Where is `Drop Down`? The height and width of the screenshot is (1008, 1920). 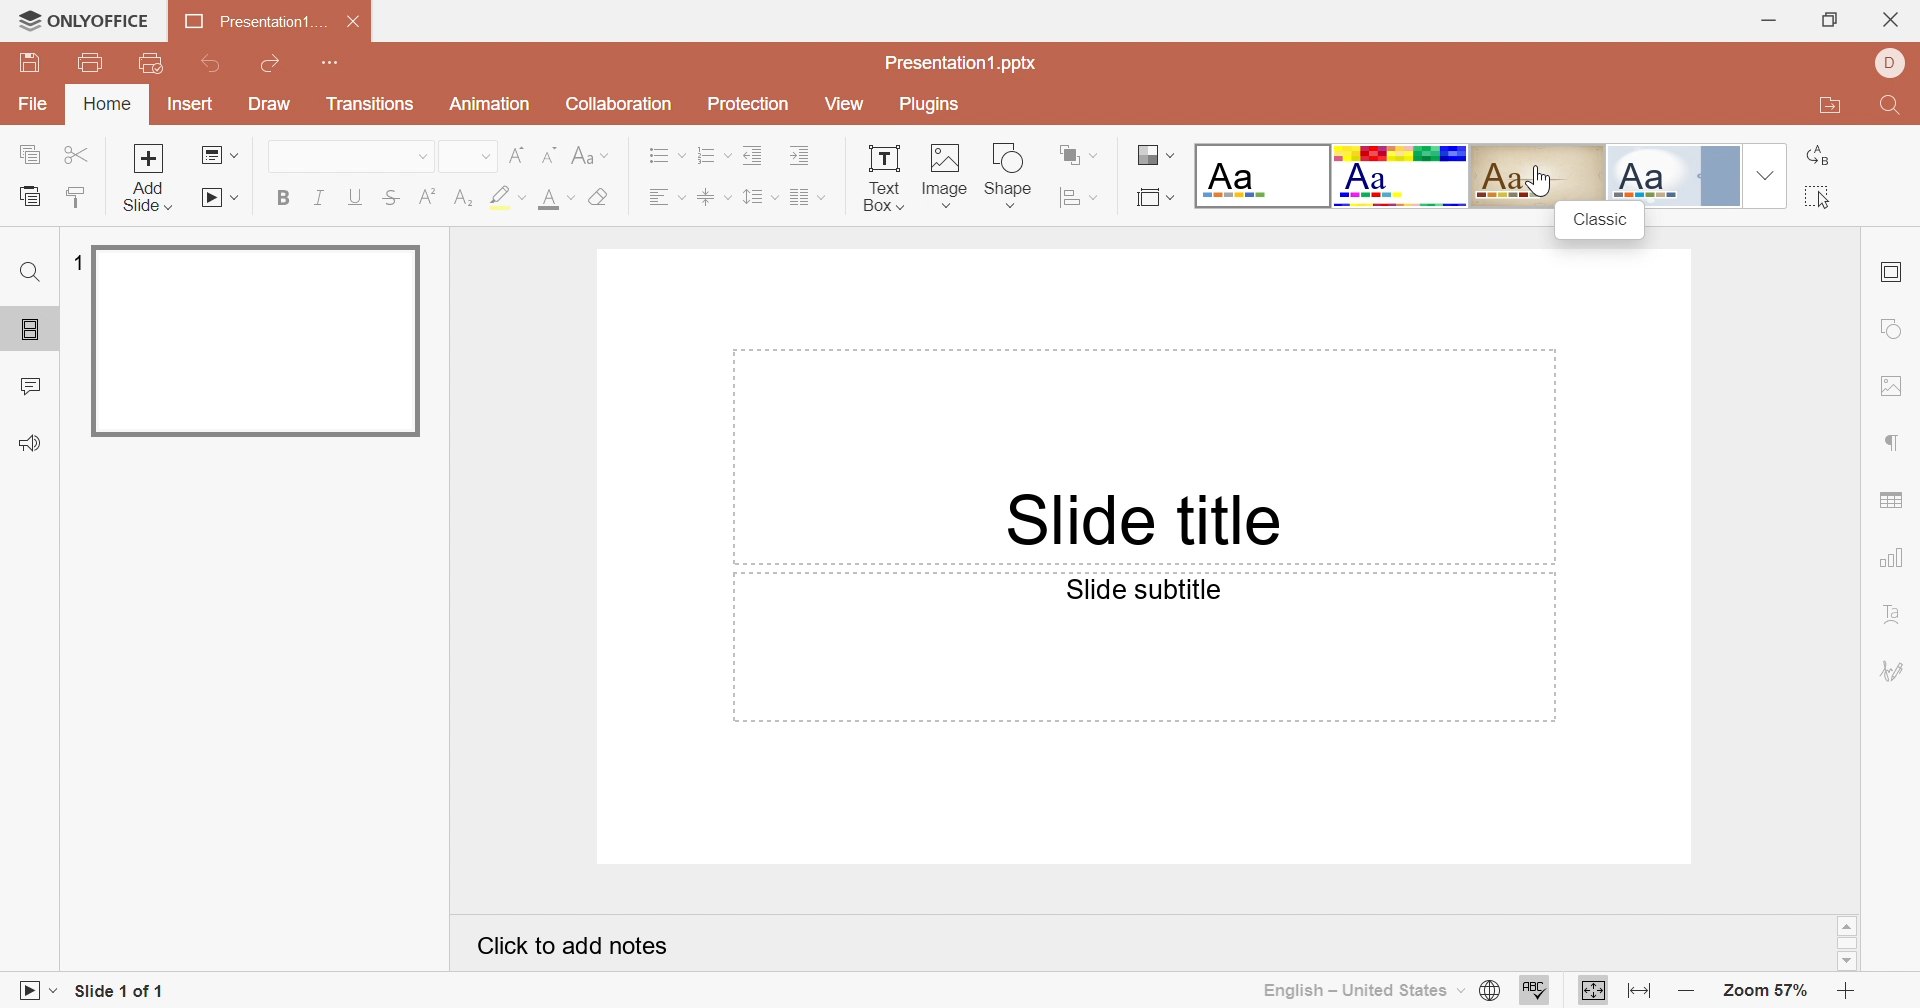
Drop Down is located at coordinates (606, 156).